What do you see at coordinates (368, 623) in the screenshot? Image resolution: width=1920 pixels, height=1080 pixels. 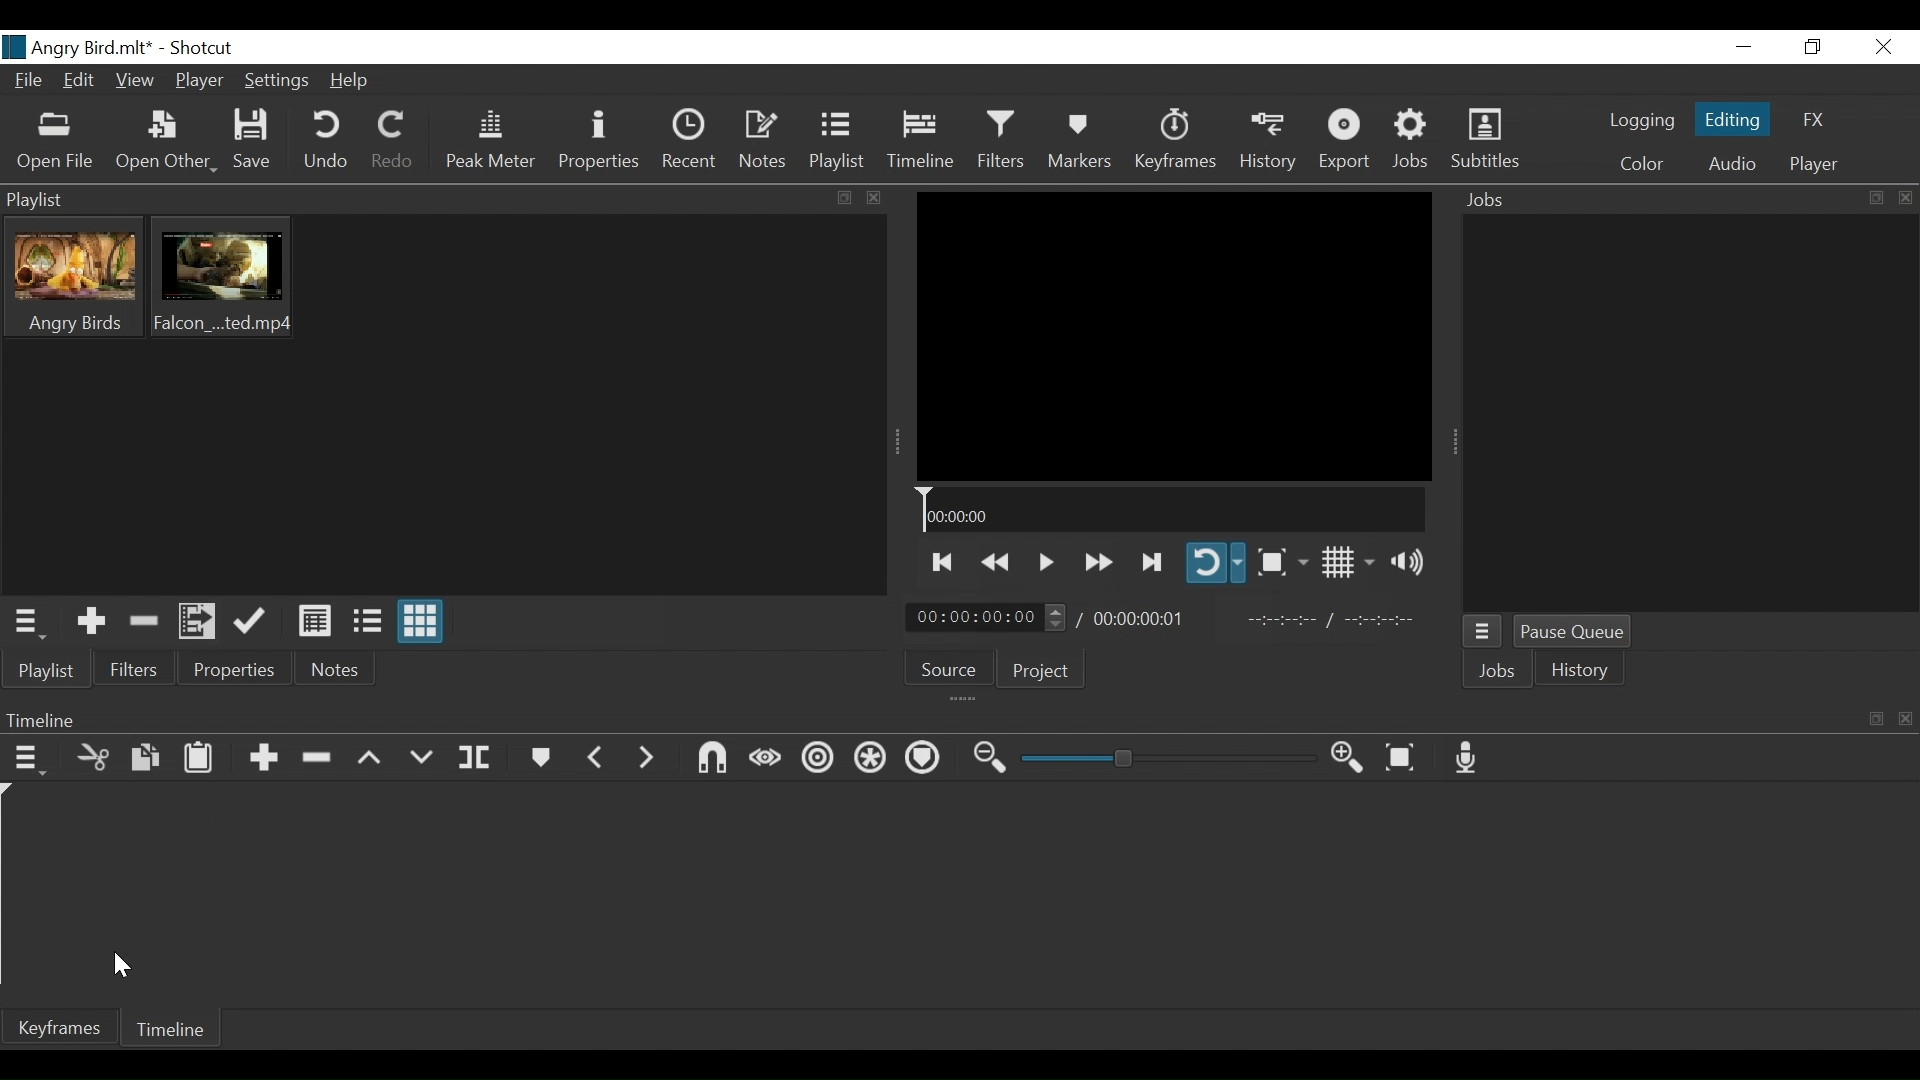 I see `View as files` at bounding box center [368, 623].